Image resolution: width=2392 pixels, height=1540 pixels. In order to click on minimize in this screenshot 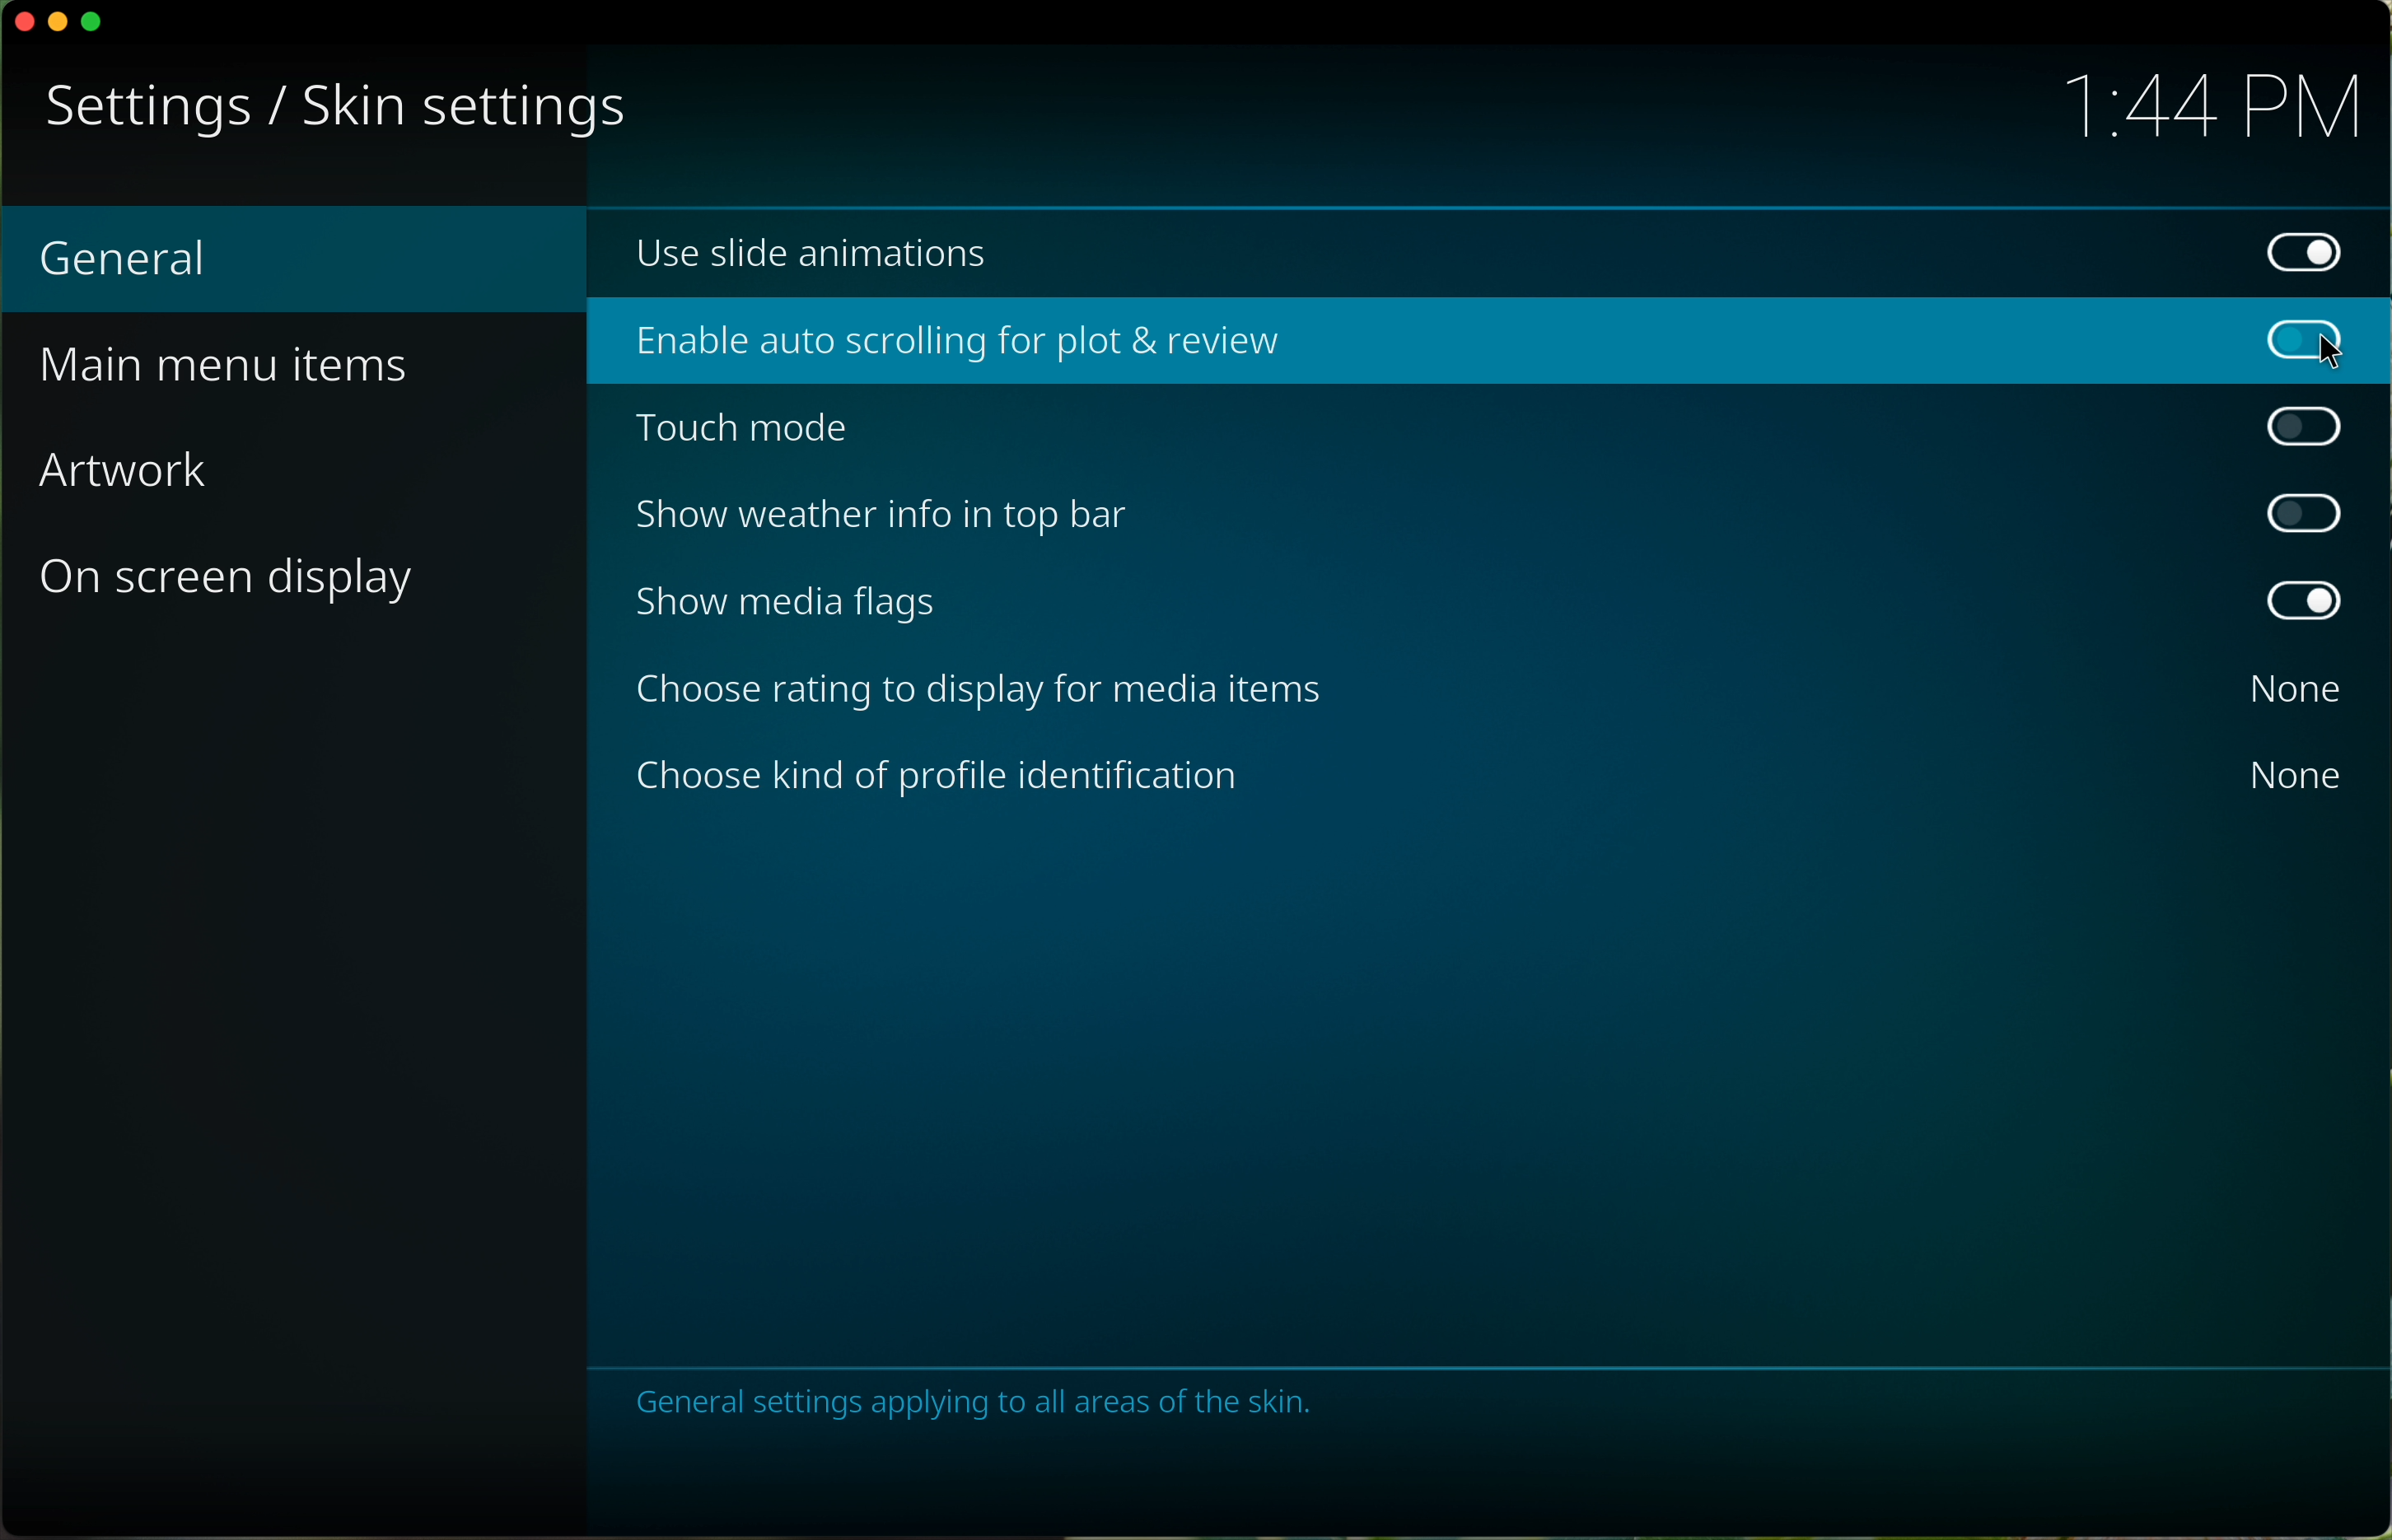, I will do `click(55, 25)`.